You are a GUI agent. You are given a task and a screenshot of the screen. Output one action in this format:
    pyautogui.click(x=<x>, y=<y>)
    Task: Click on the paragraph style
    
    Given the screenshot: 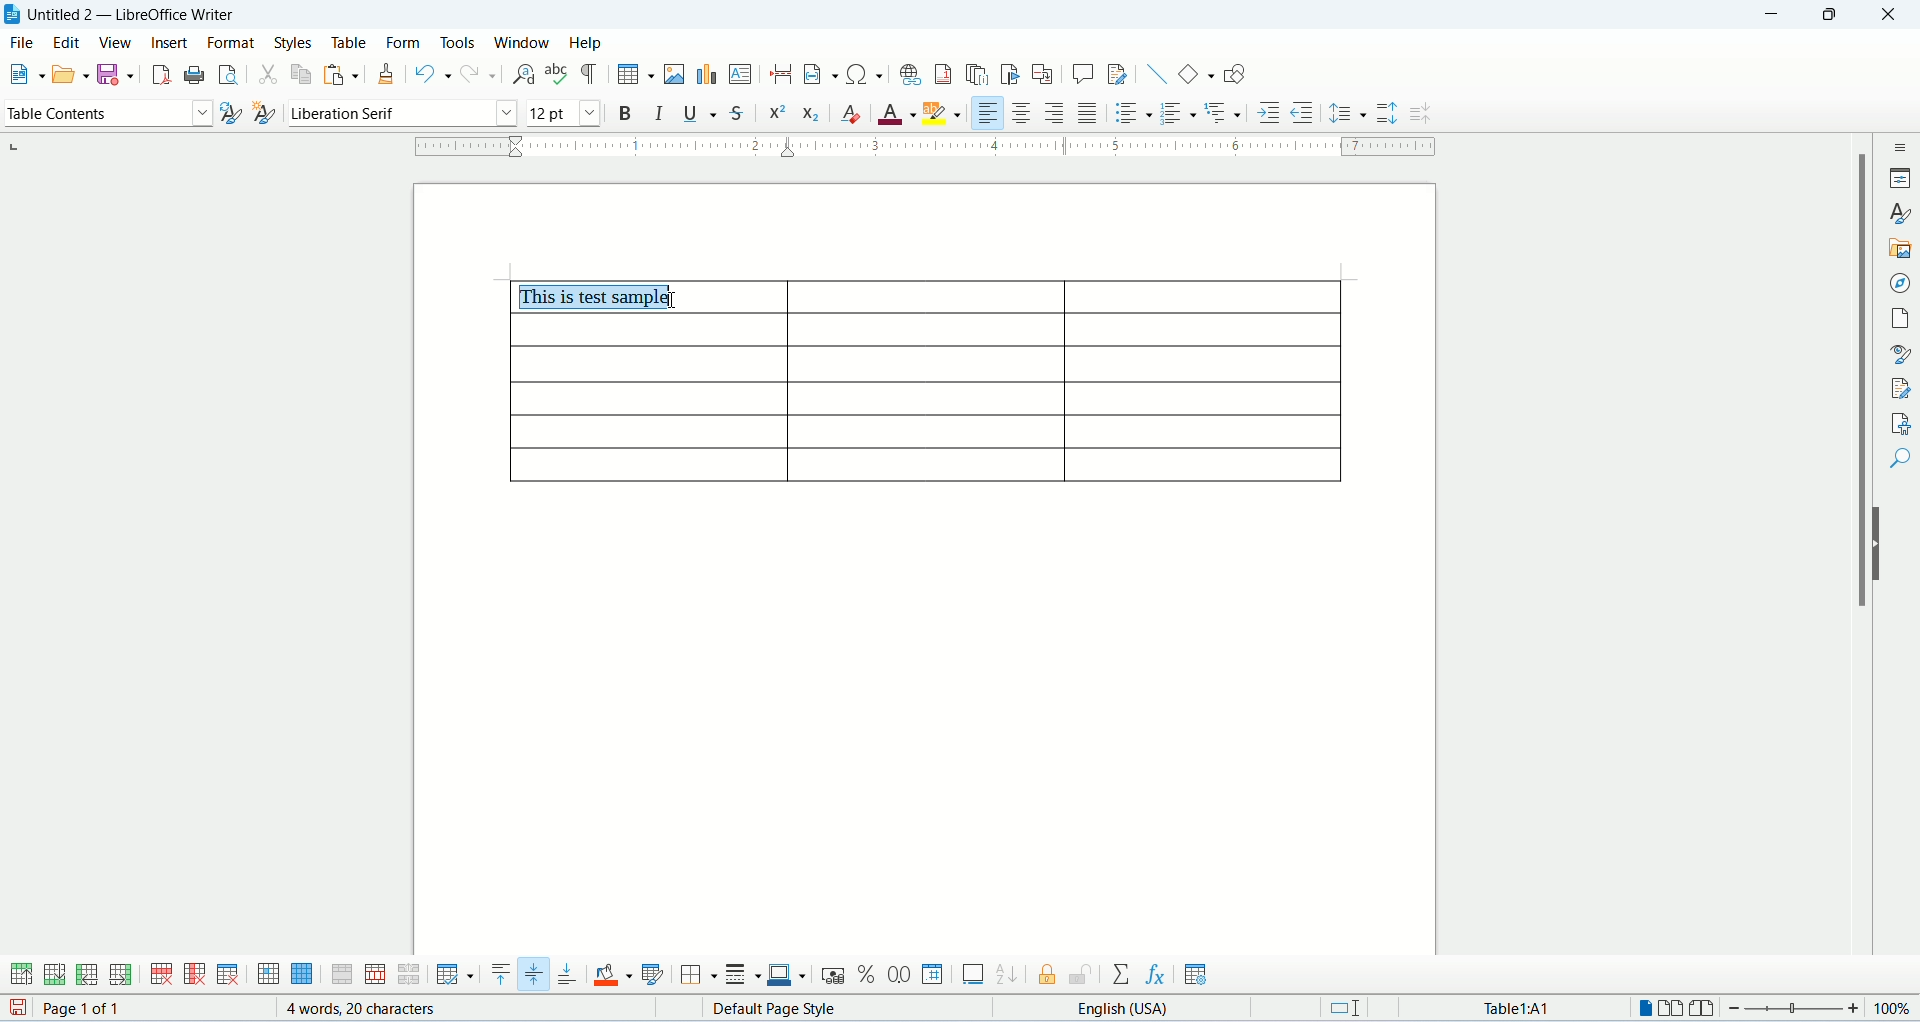 What is the action you would take?
    pyautogui.click(x=106, y=114)
    